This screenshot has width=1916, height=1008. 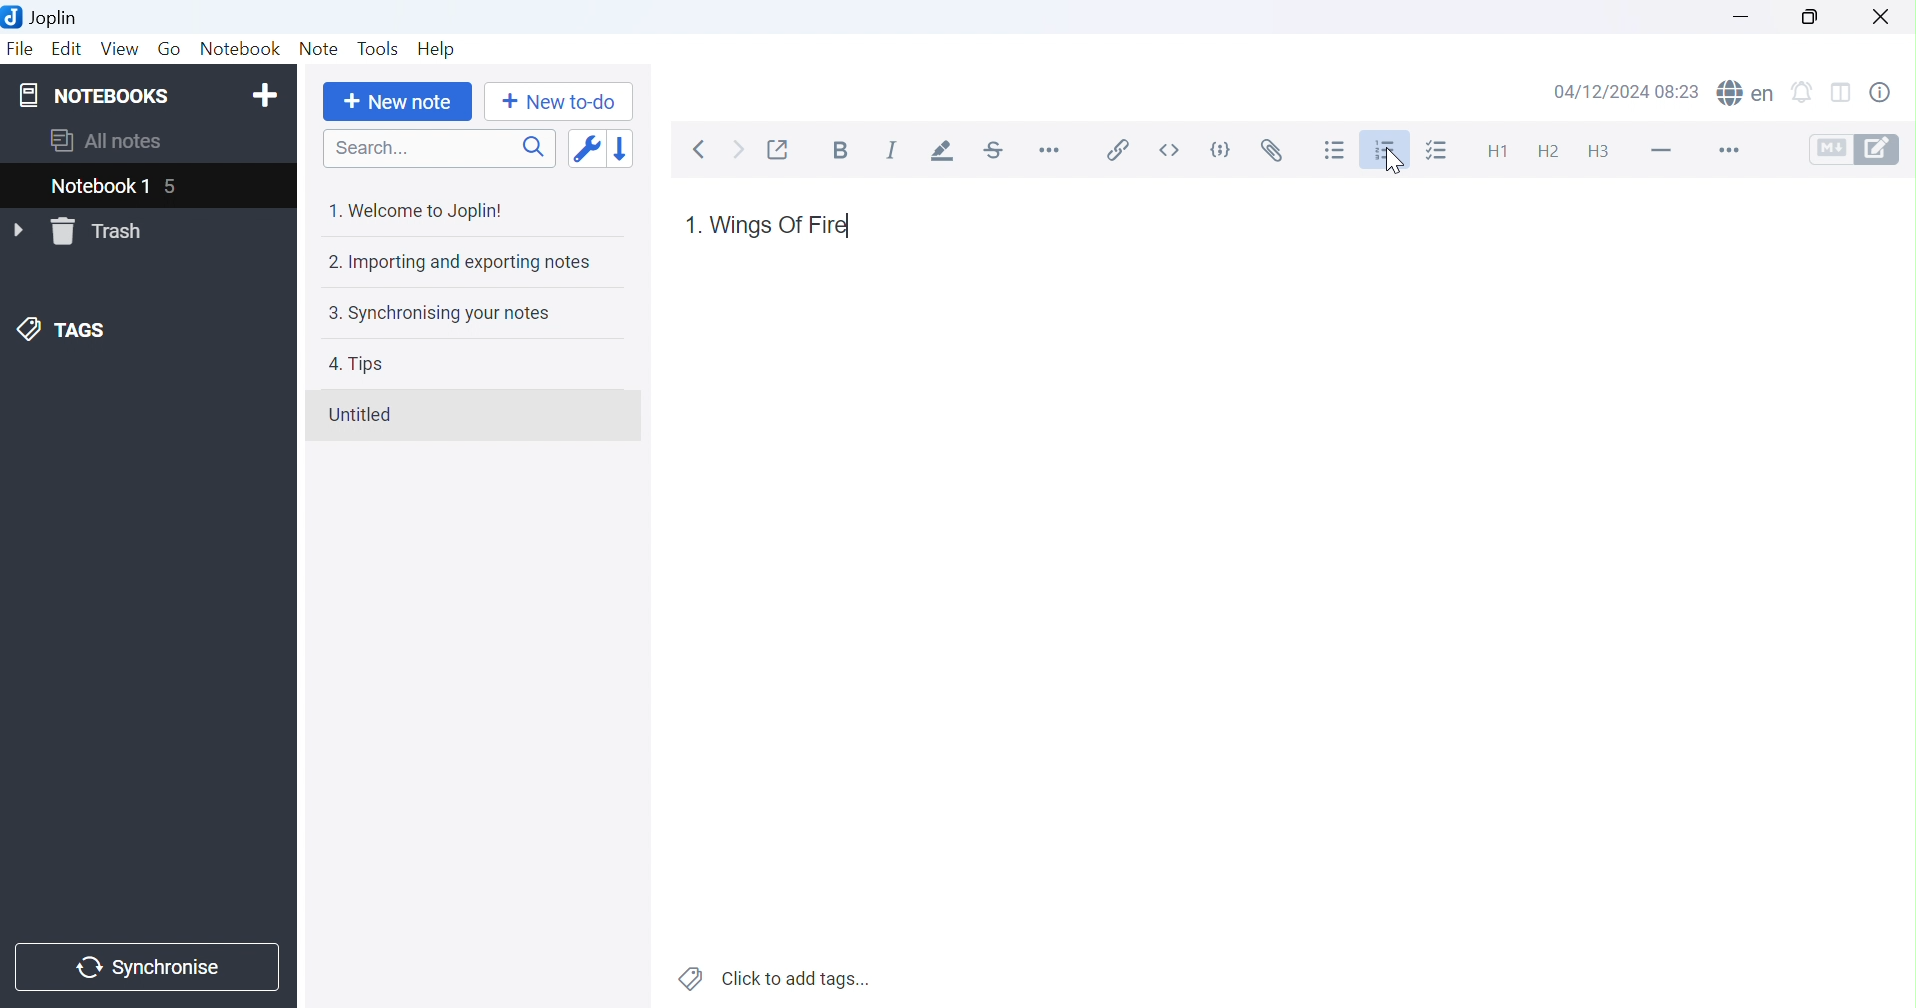 I want to click on Horizontal Line, so click(x=1660, y=147).